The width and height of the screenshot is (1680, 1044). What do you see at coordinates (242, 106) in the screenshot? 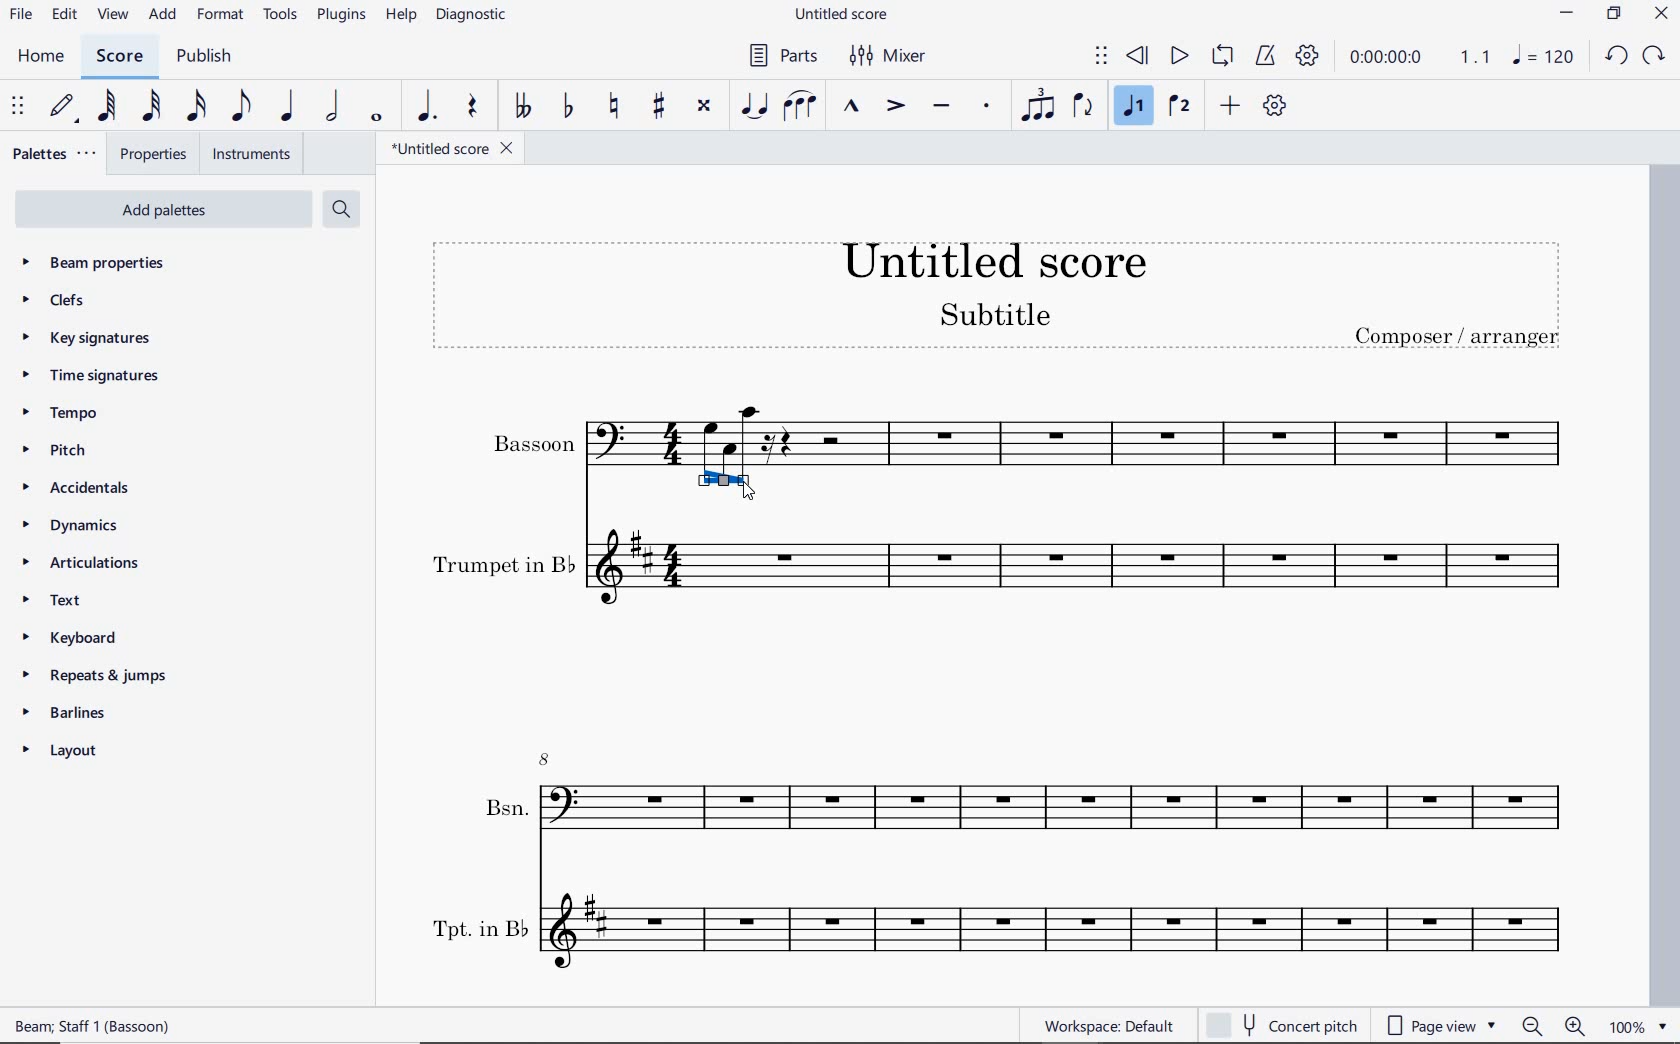
I see `eighth note` at bounding box center [242, 106].